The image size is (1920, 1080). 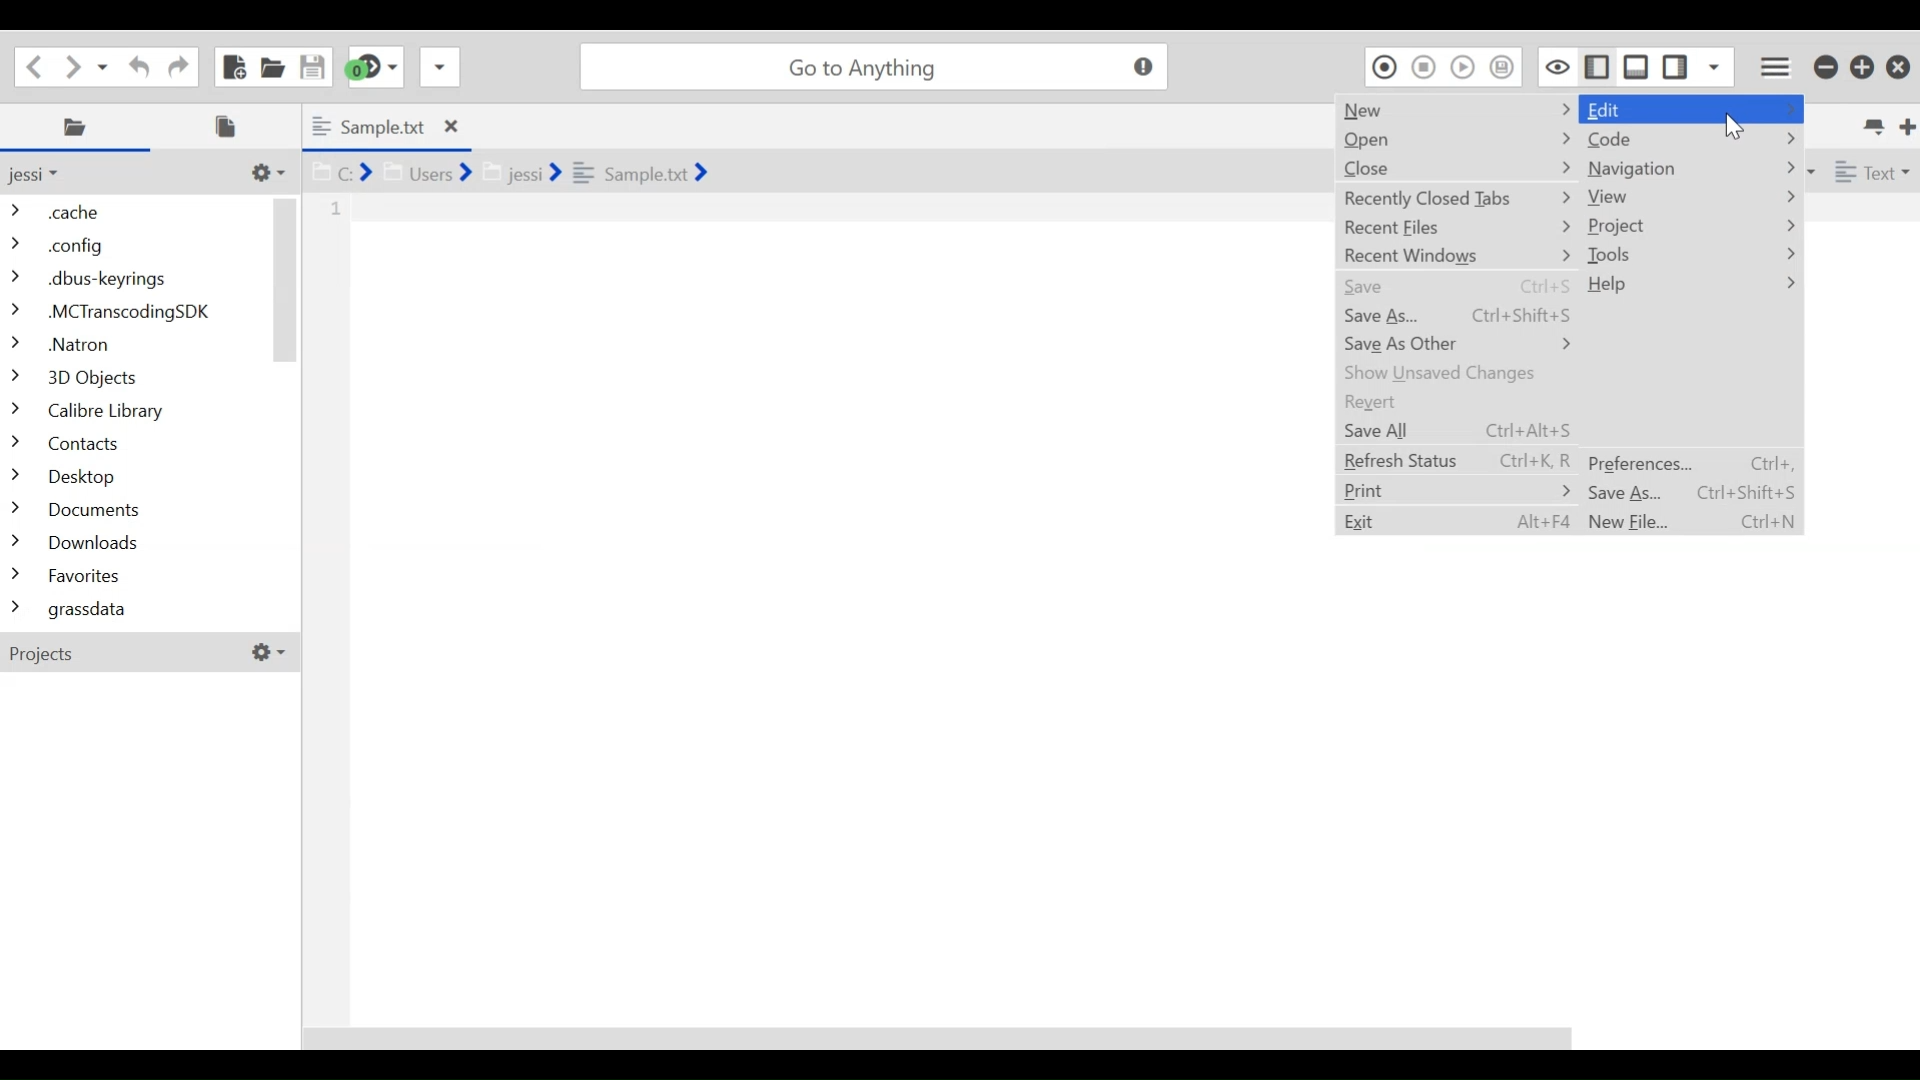 What do you see at coordinates (272, 65) in the screenshot?
I see `Open file` at bounding box center [272, 65].